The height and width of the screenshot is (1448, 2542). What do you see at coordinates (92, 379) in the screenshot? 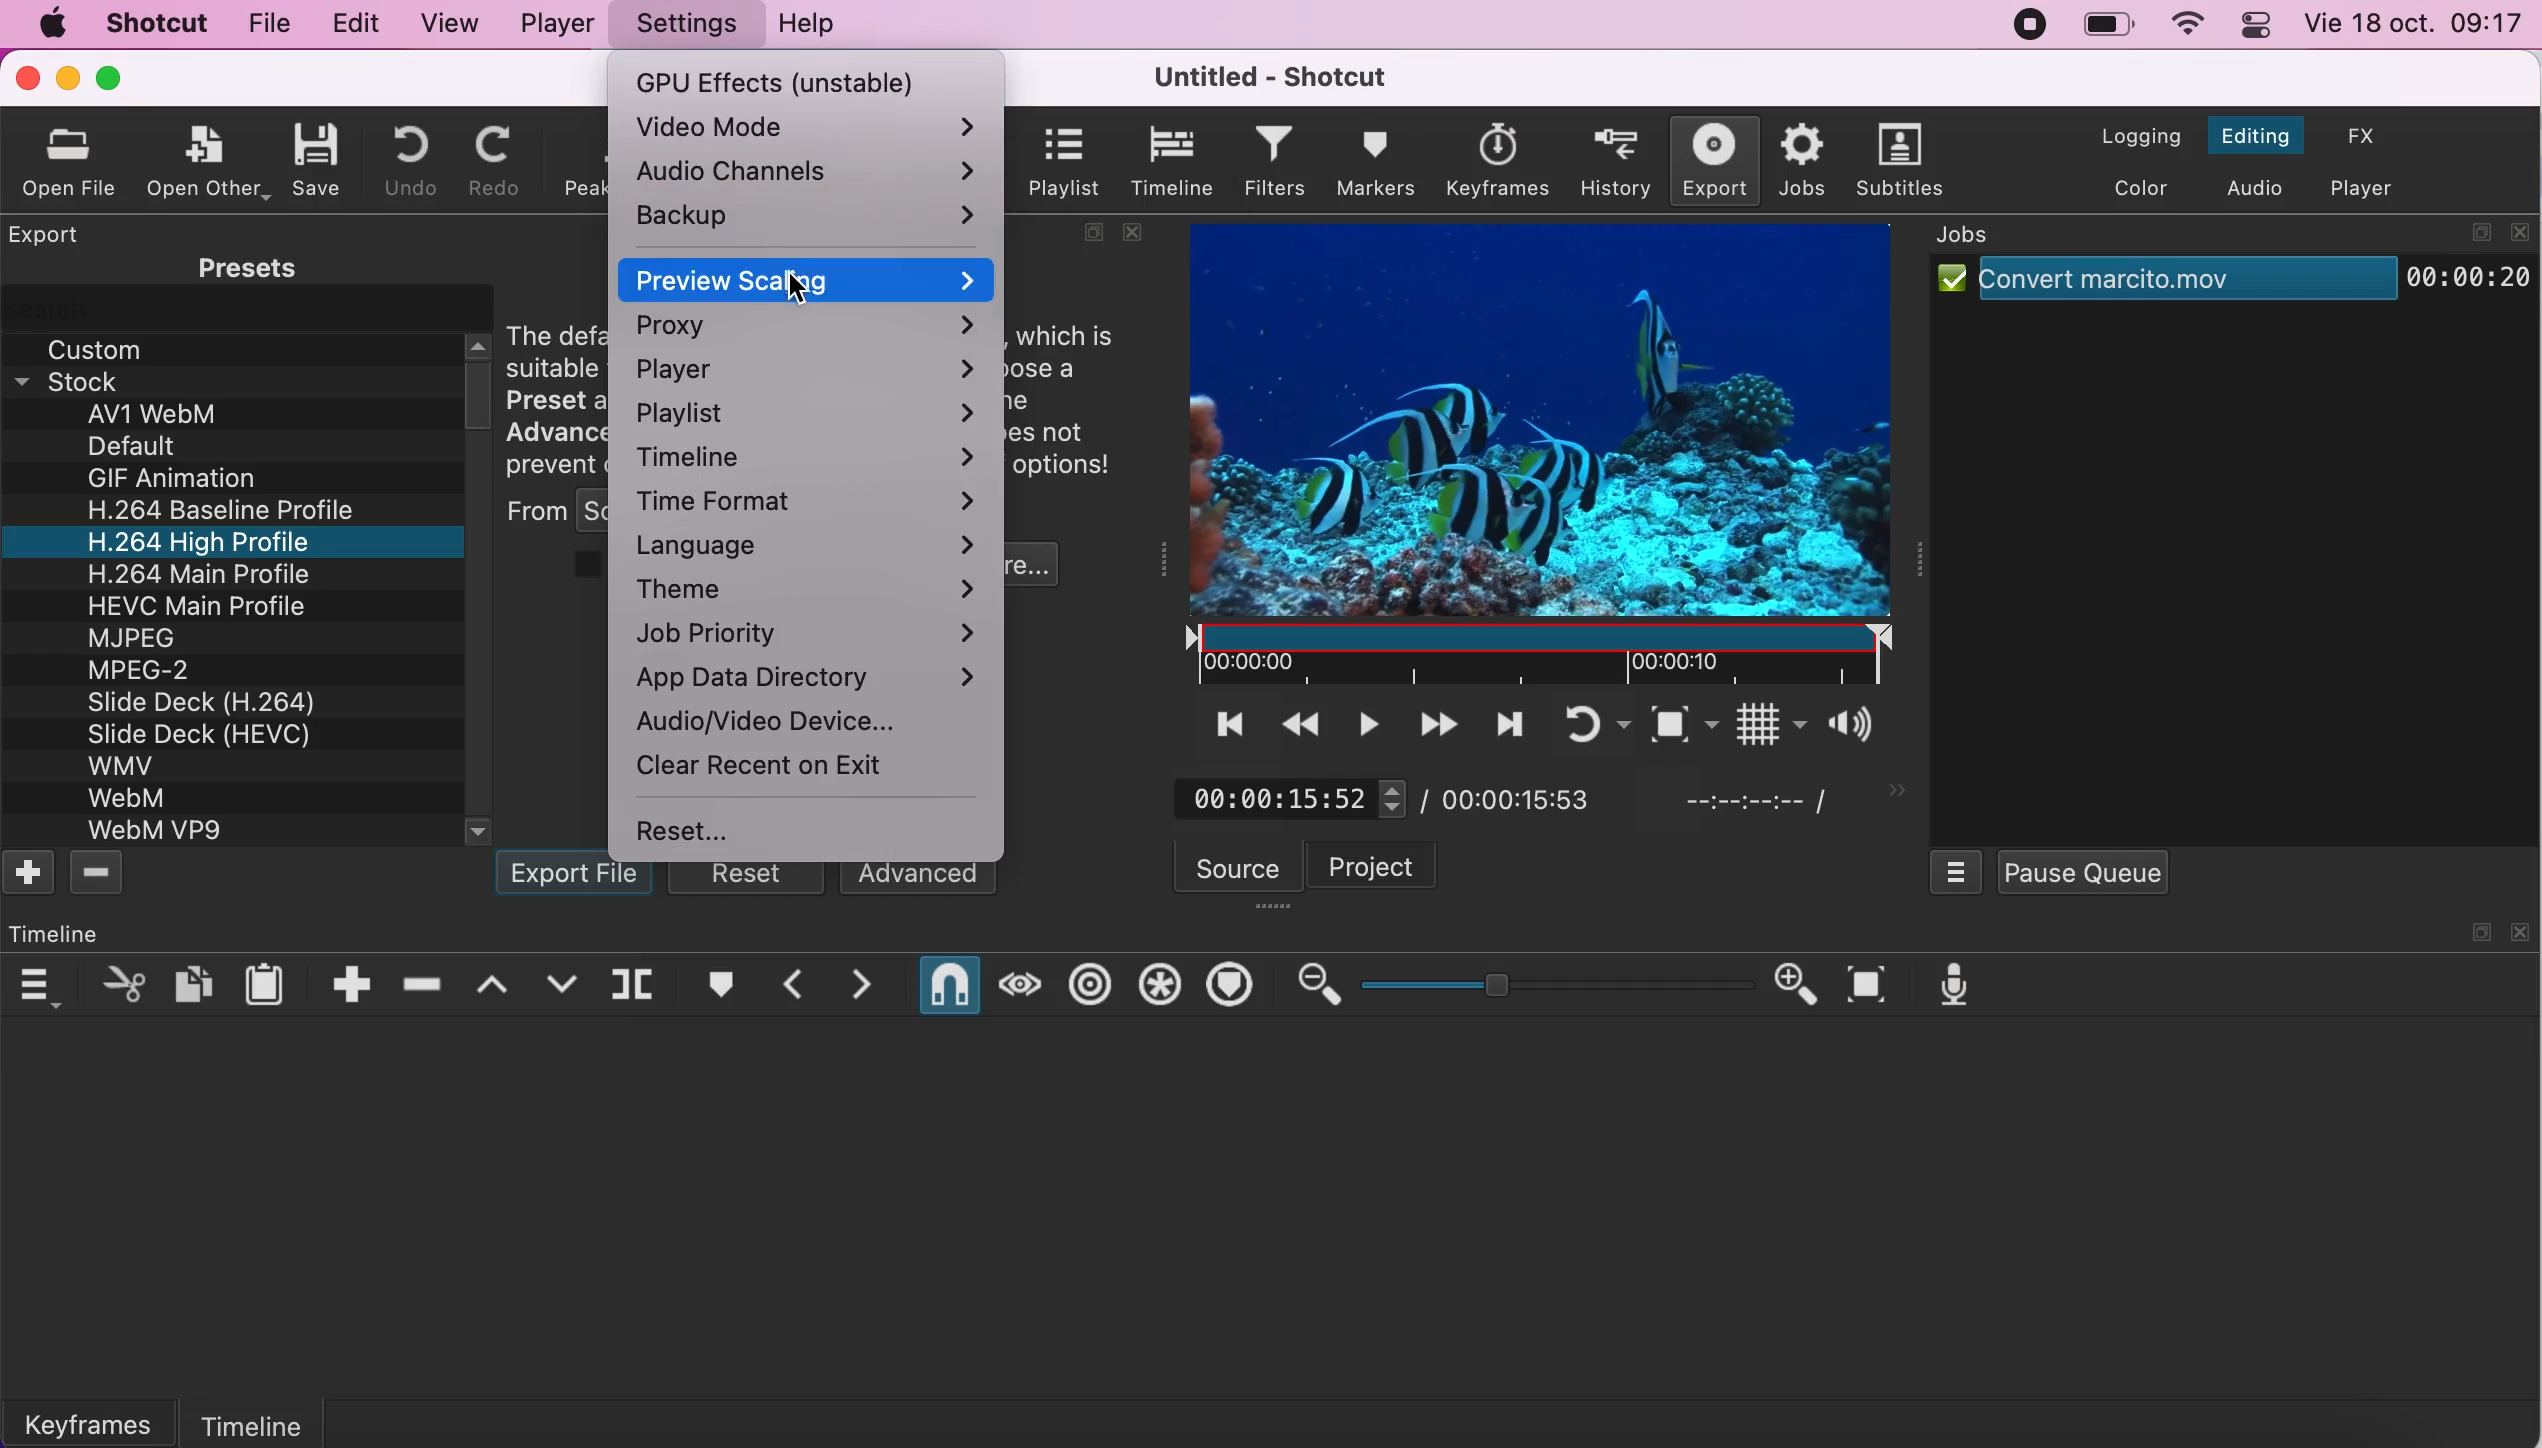
I see `stock` at bounding box center [92, 379].